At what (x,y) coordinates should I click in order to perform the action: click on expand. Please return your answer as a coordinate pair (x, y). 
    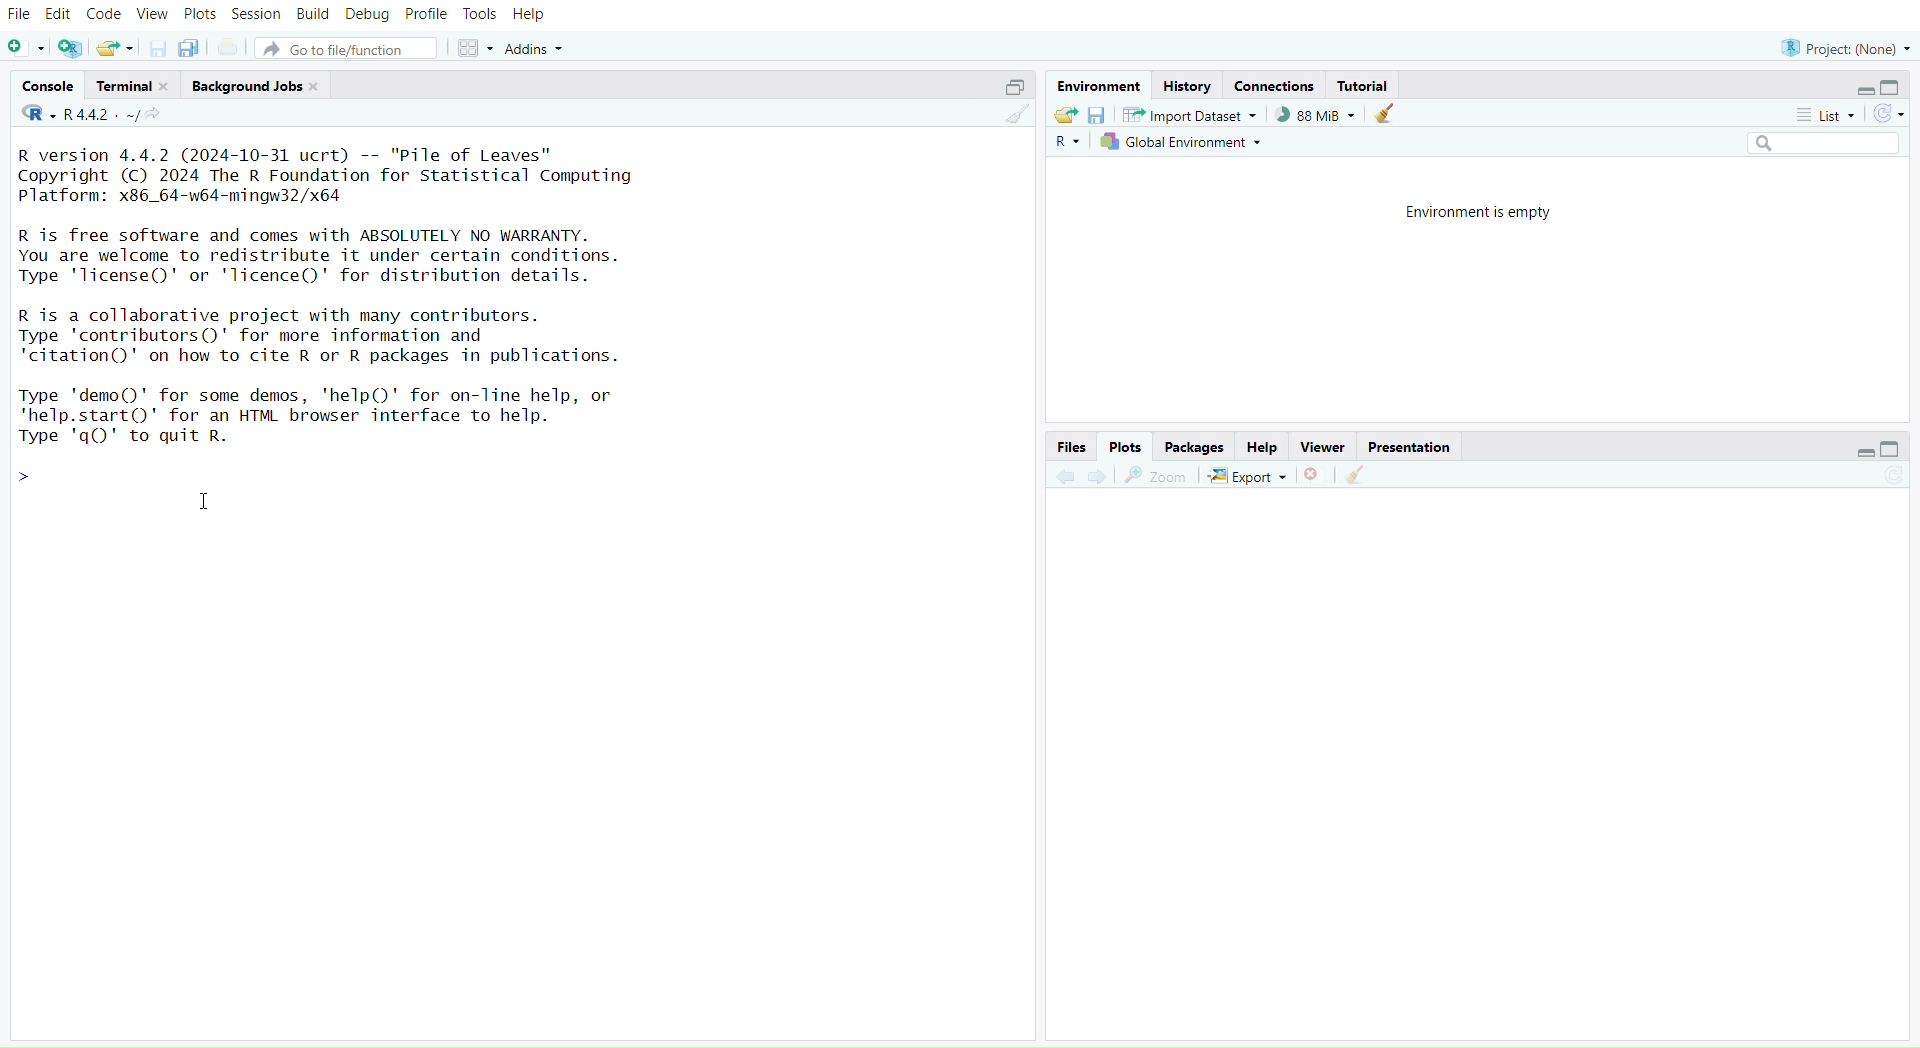
    Looking at the image, I should click on (1858, 453).